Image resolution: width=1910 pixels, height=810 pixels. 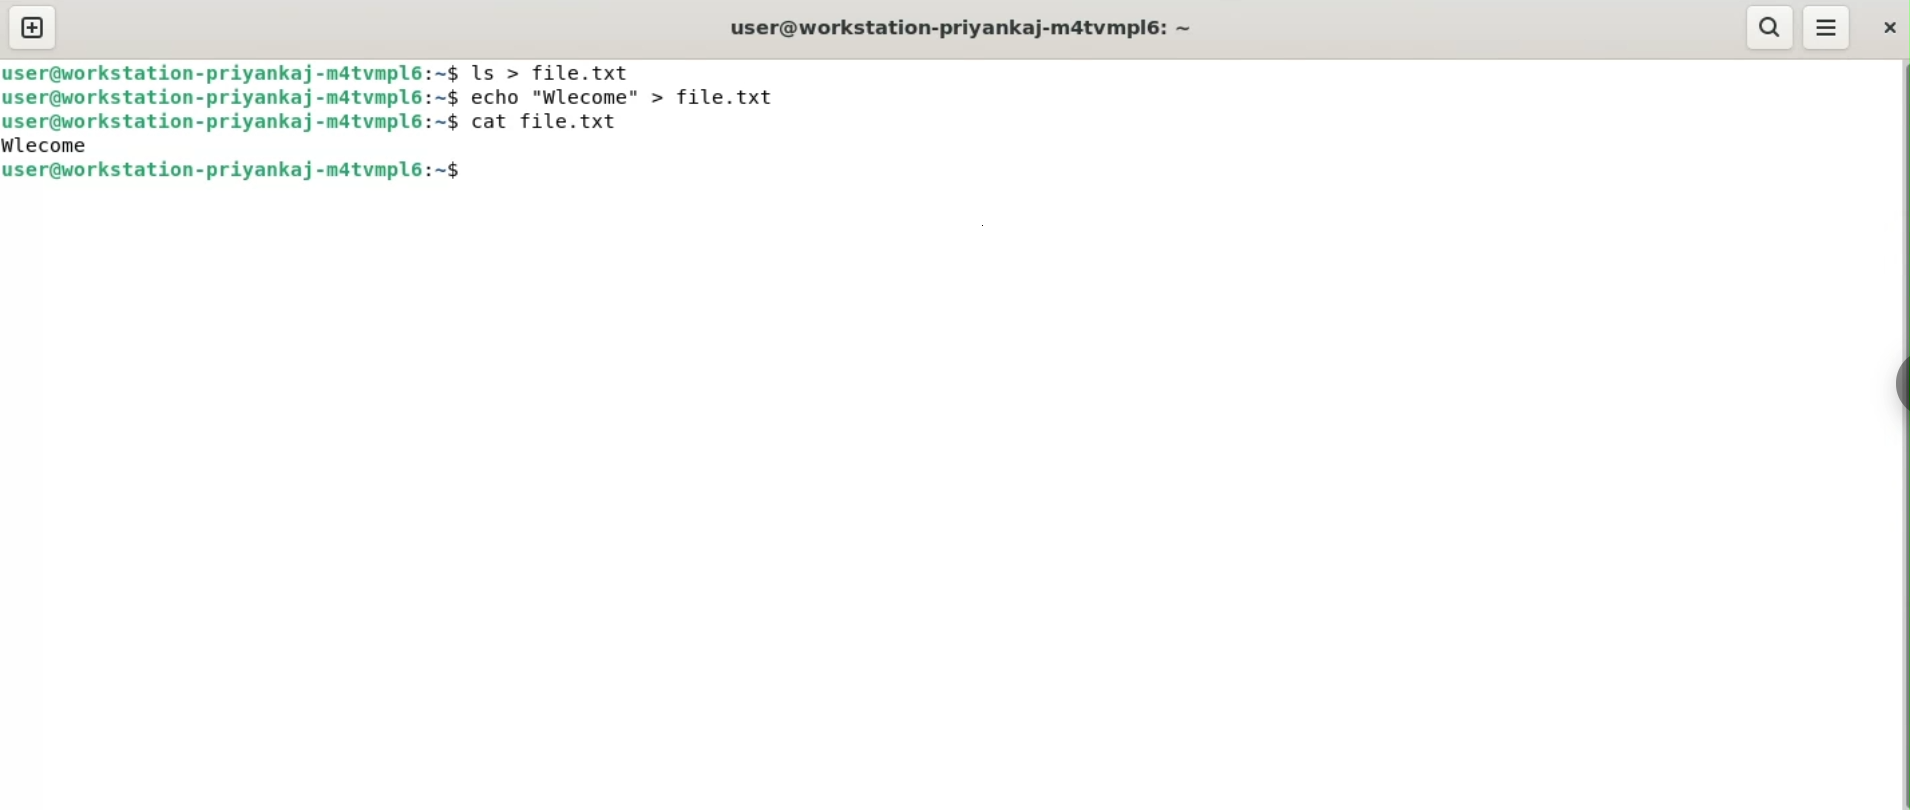 What do you see at coordinates (636, 97) in the screenshot?
I see `echo "Wlecome" > file.txt` at bounding box center [636, 97].